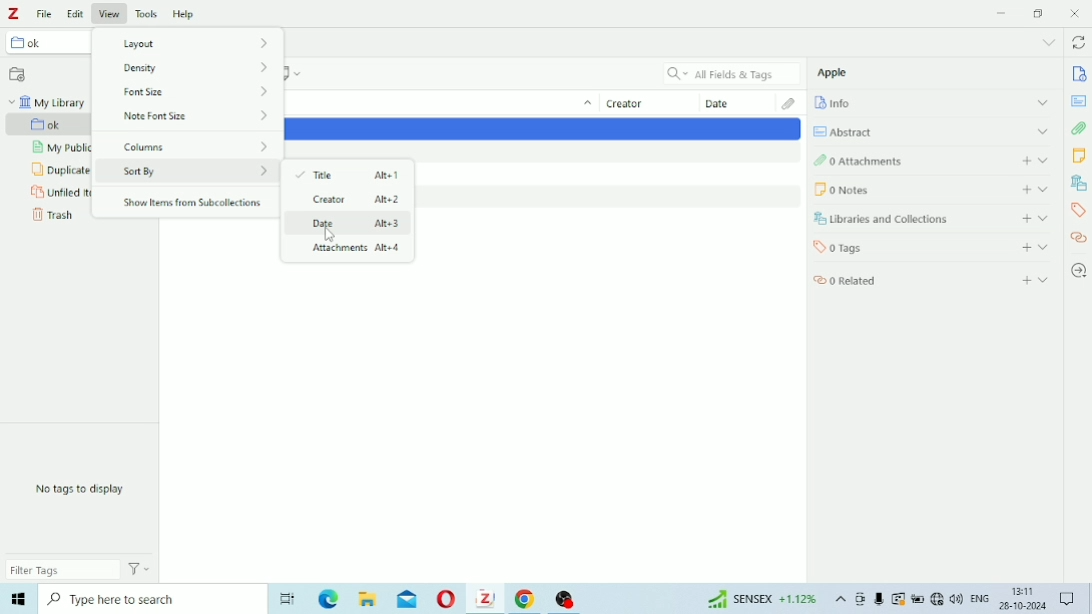  What do you see at coordinates (1039, 101) in the screenshot?
I see `expand` at bounding box center [1039, 101].